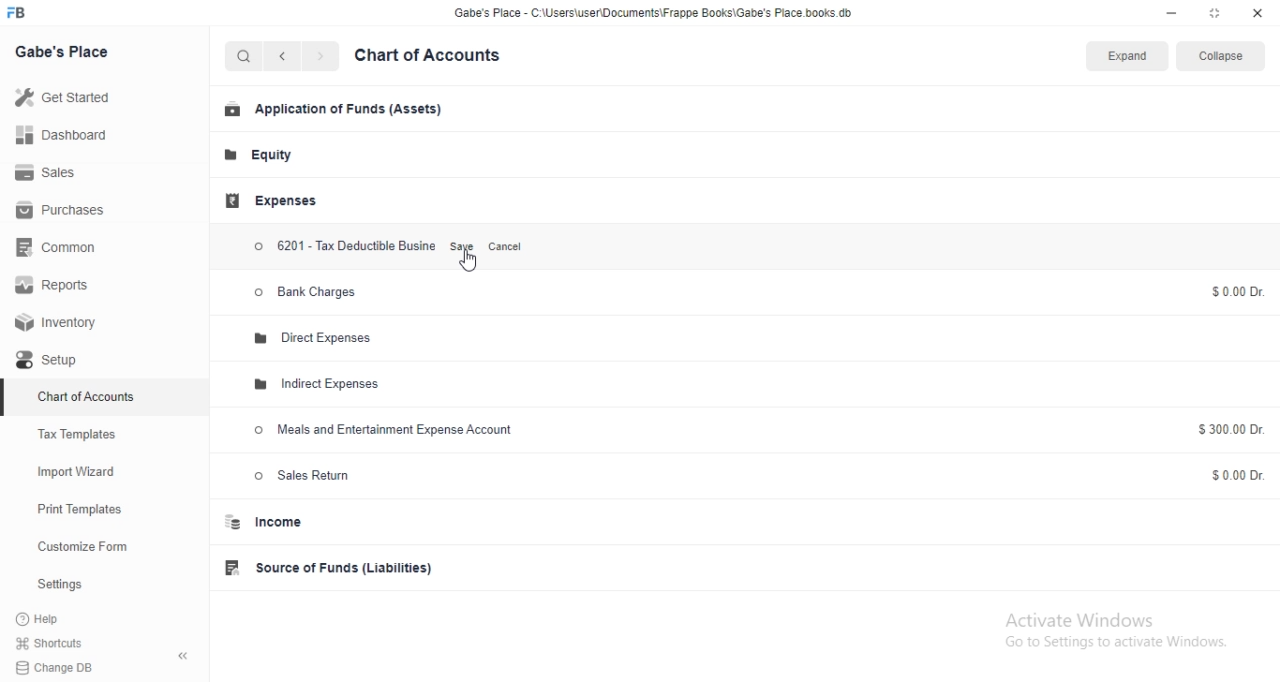 This screenshot has width=1280, height=682. Describe the element at coordinates (326, 382) in the screenshot. I see `Indirect Expenses` at that location.